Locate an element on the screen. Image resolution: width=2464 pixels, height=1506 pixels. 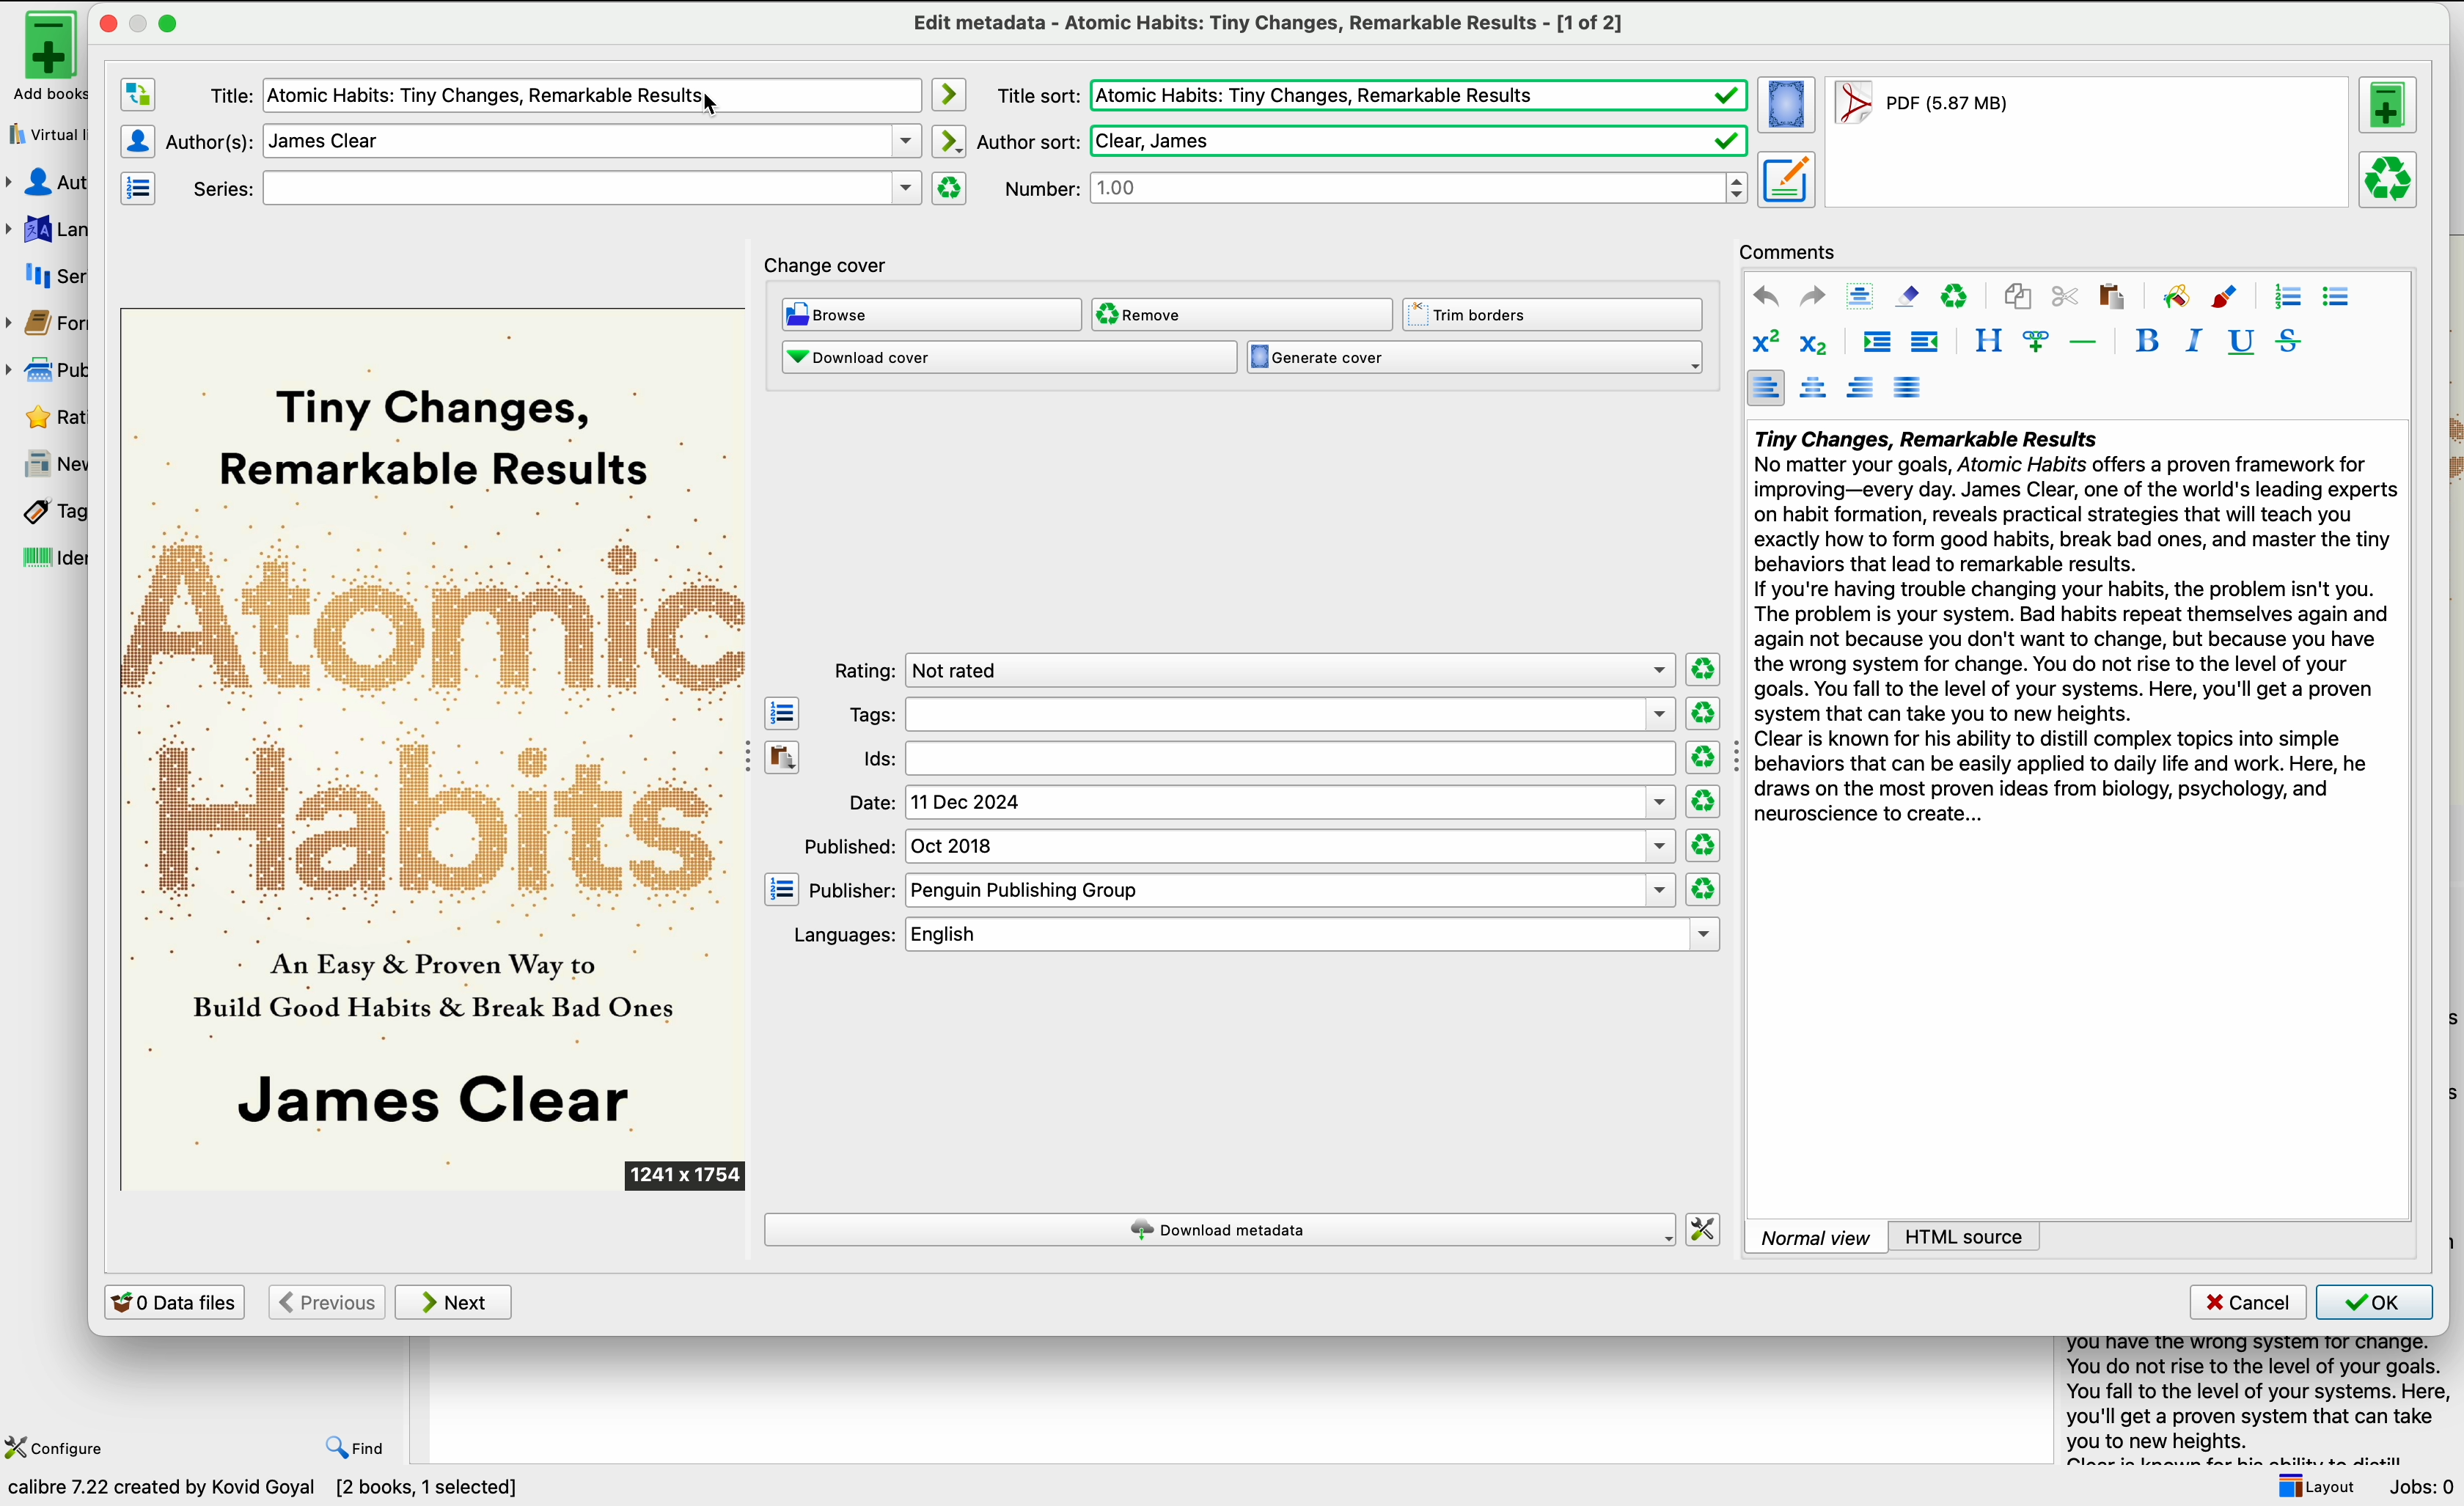
number is located at coordinates (1377, 189).